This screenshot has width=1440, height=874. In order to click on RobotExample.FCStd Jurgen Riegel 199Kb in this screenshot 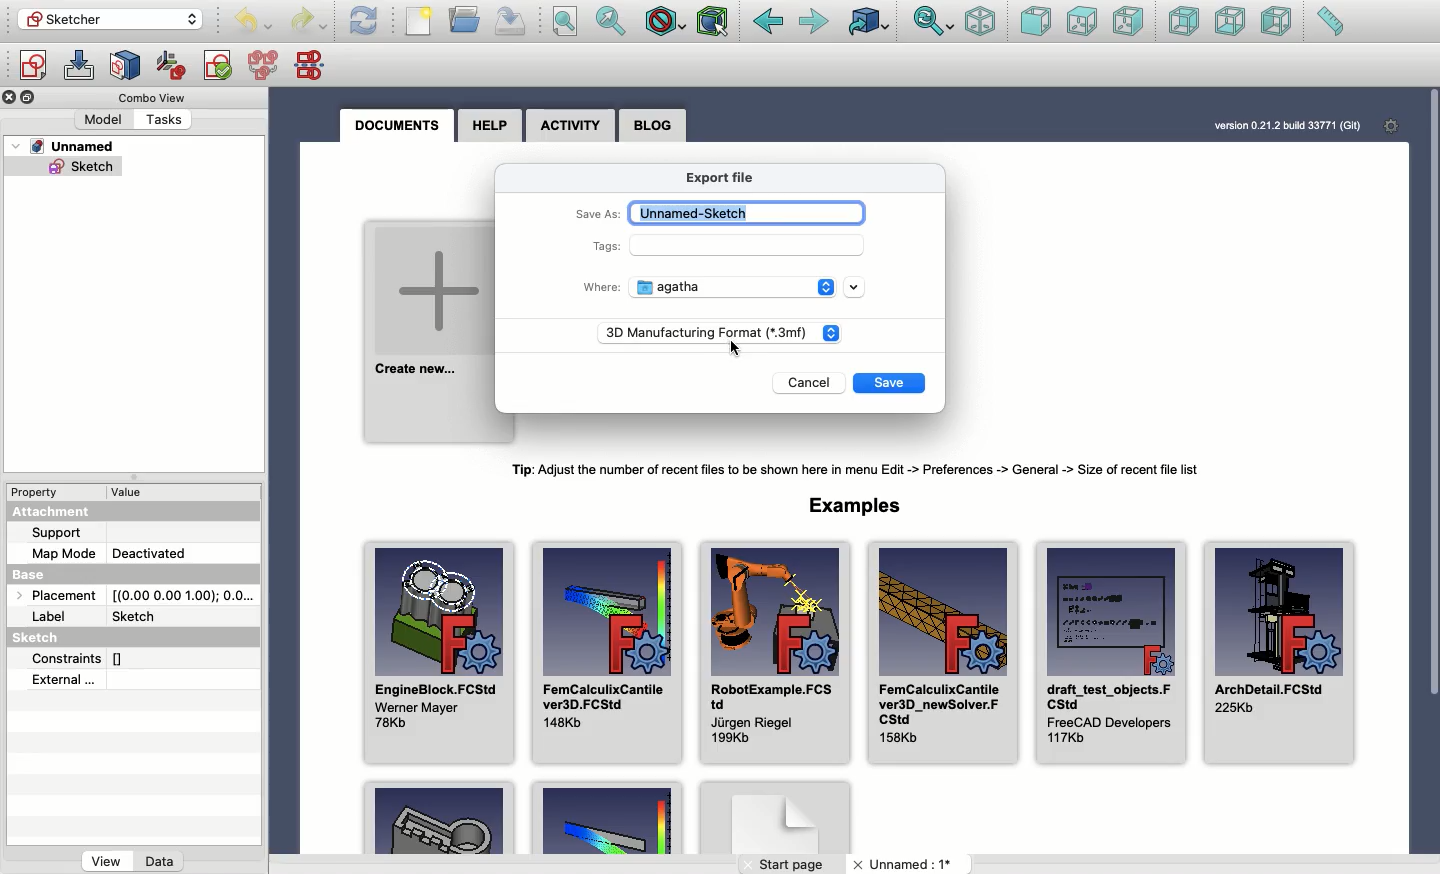, I will do `click(774, 651)`.